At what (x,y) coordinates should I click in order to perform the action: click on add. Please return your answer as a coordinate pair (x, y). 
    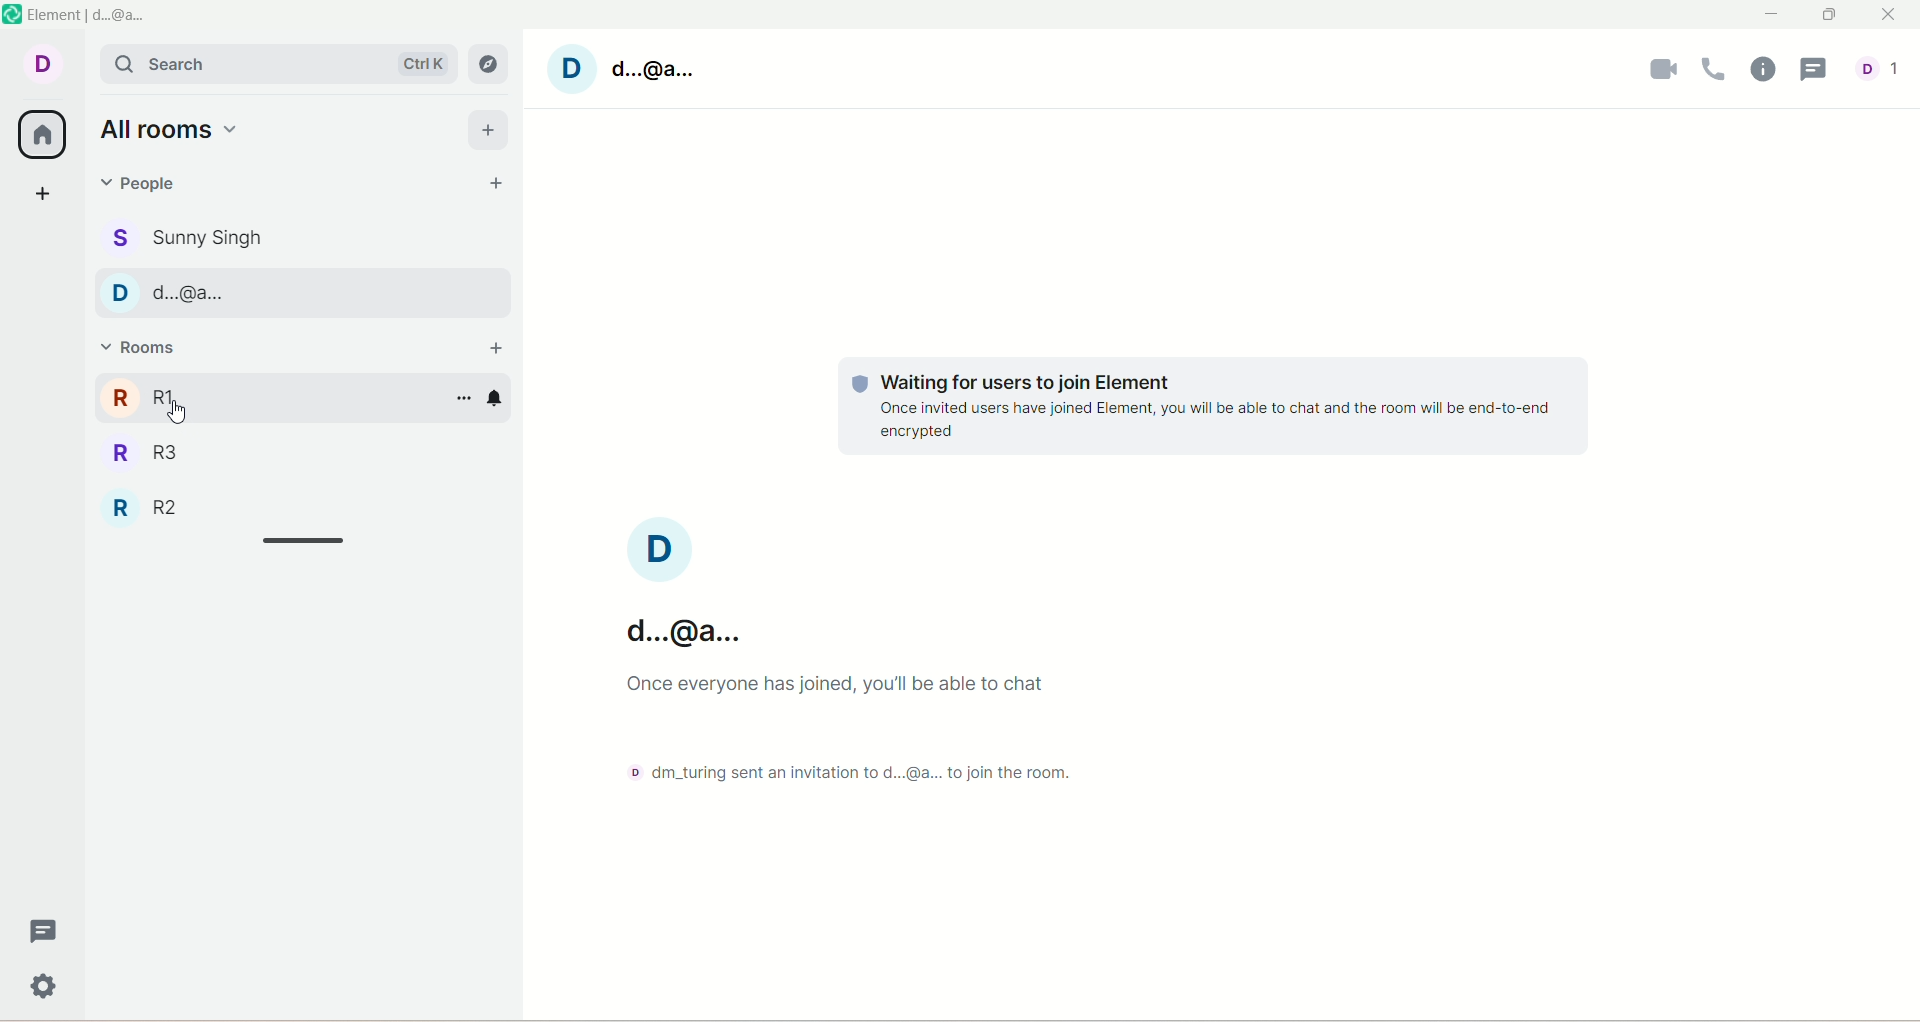
    Looking at the image, I should click on (501, 347).